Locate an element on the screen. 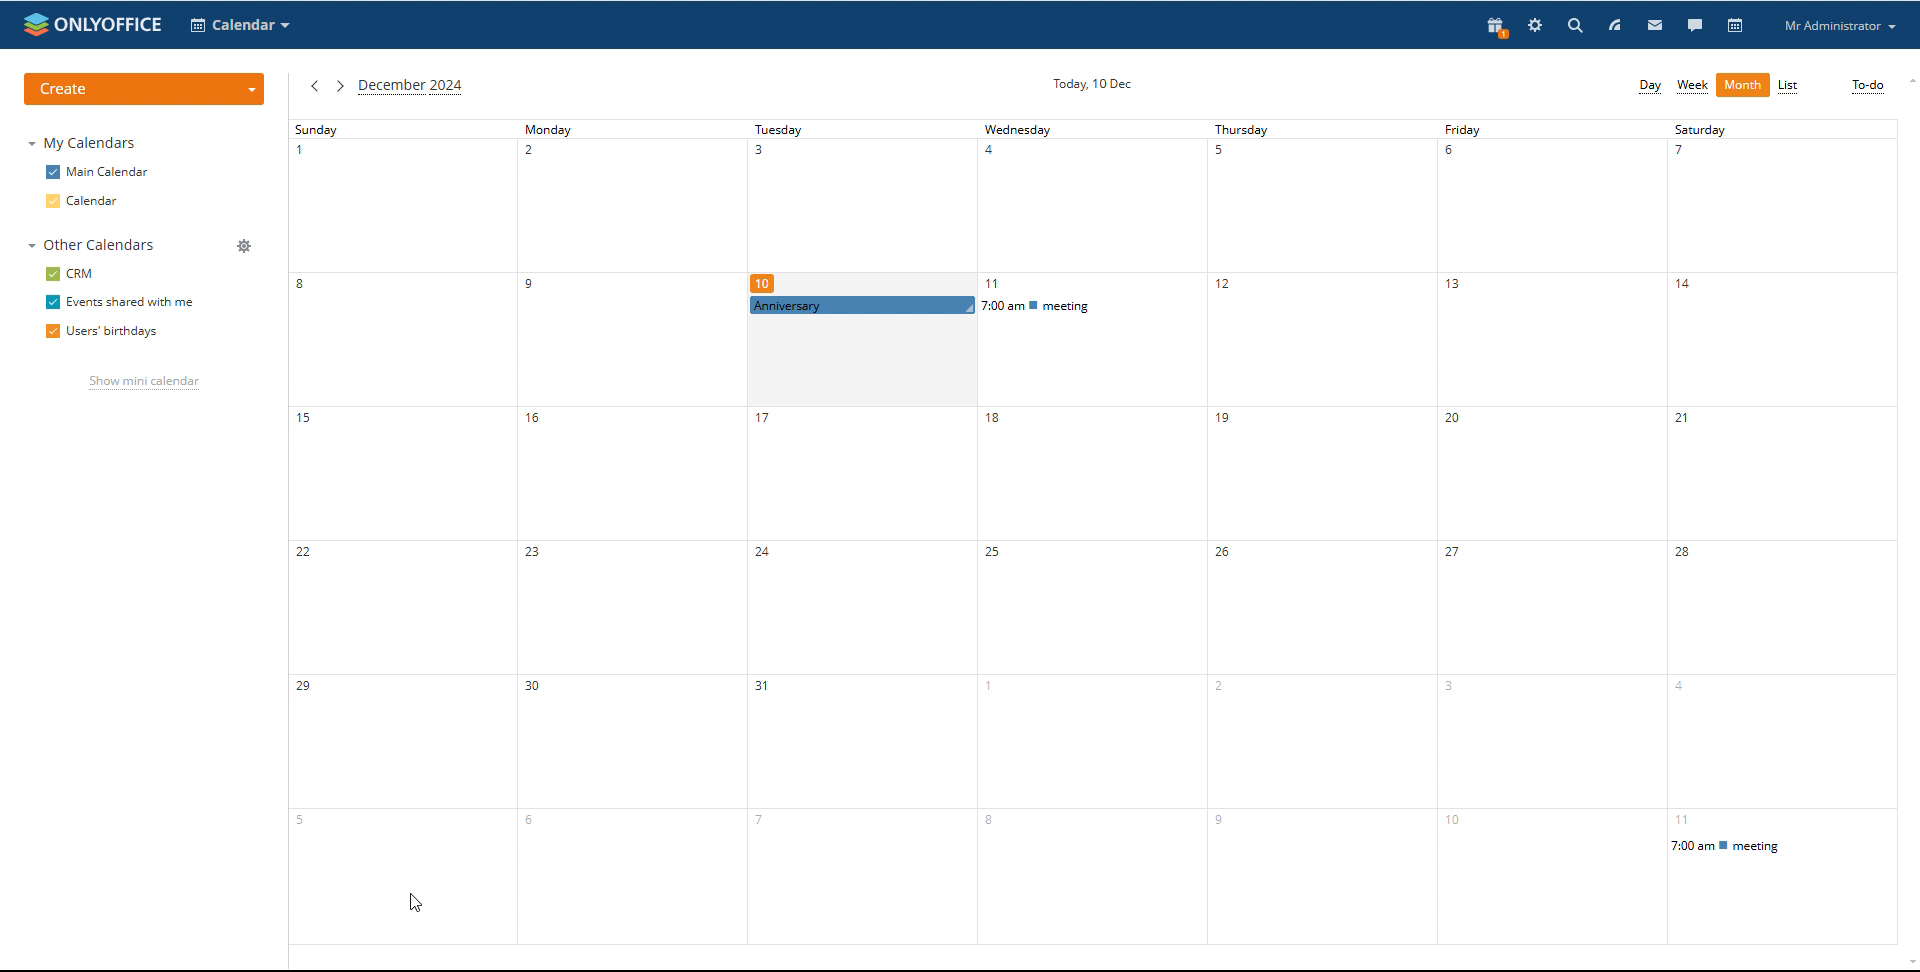 Image resolution: width=1920 pixels, height=972 pixels. search is located at coordinates (1639, 26).